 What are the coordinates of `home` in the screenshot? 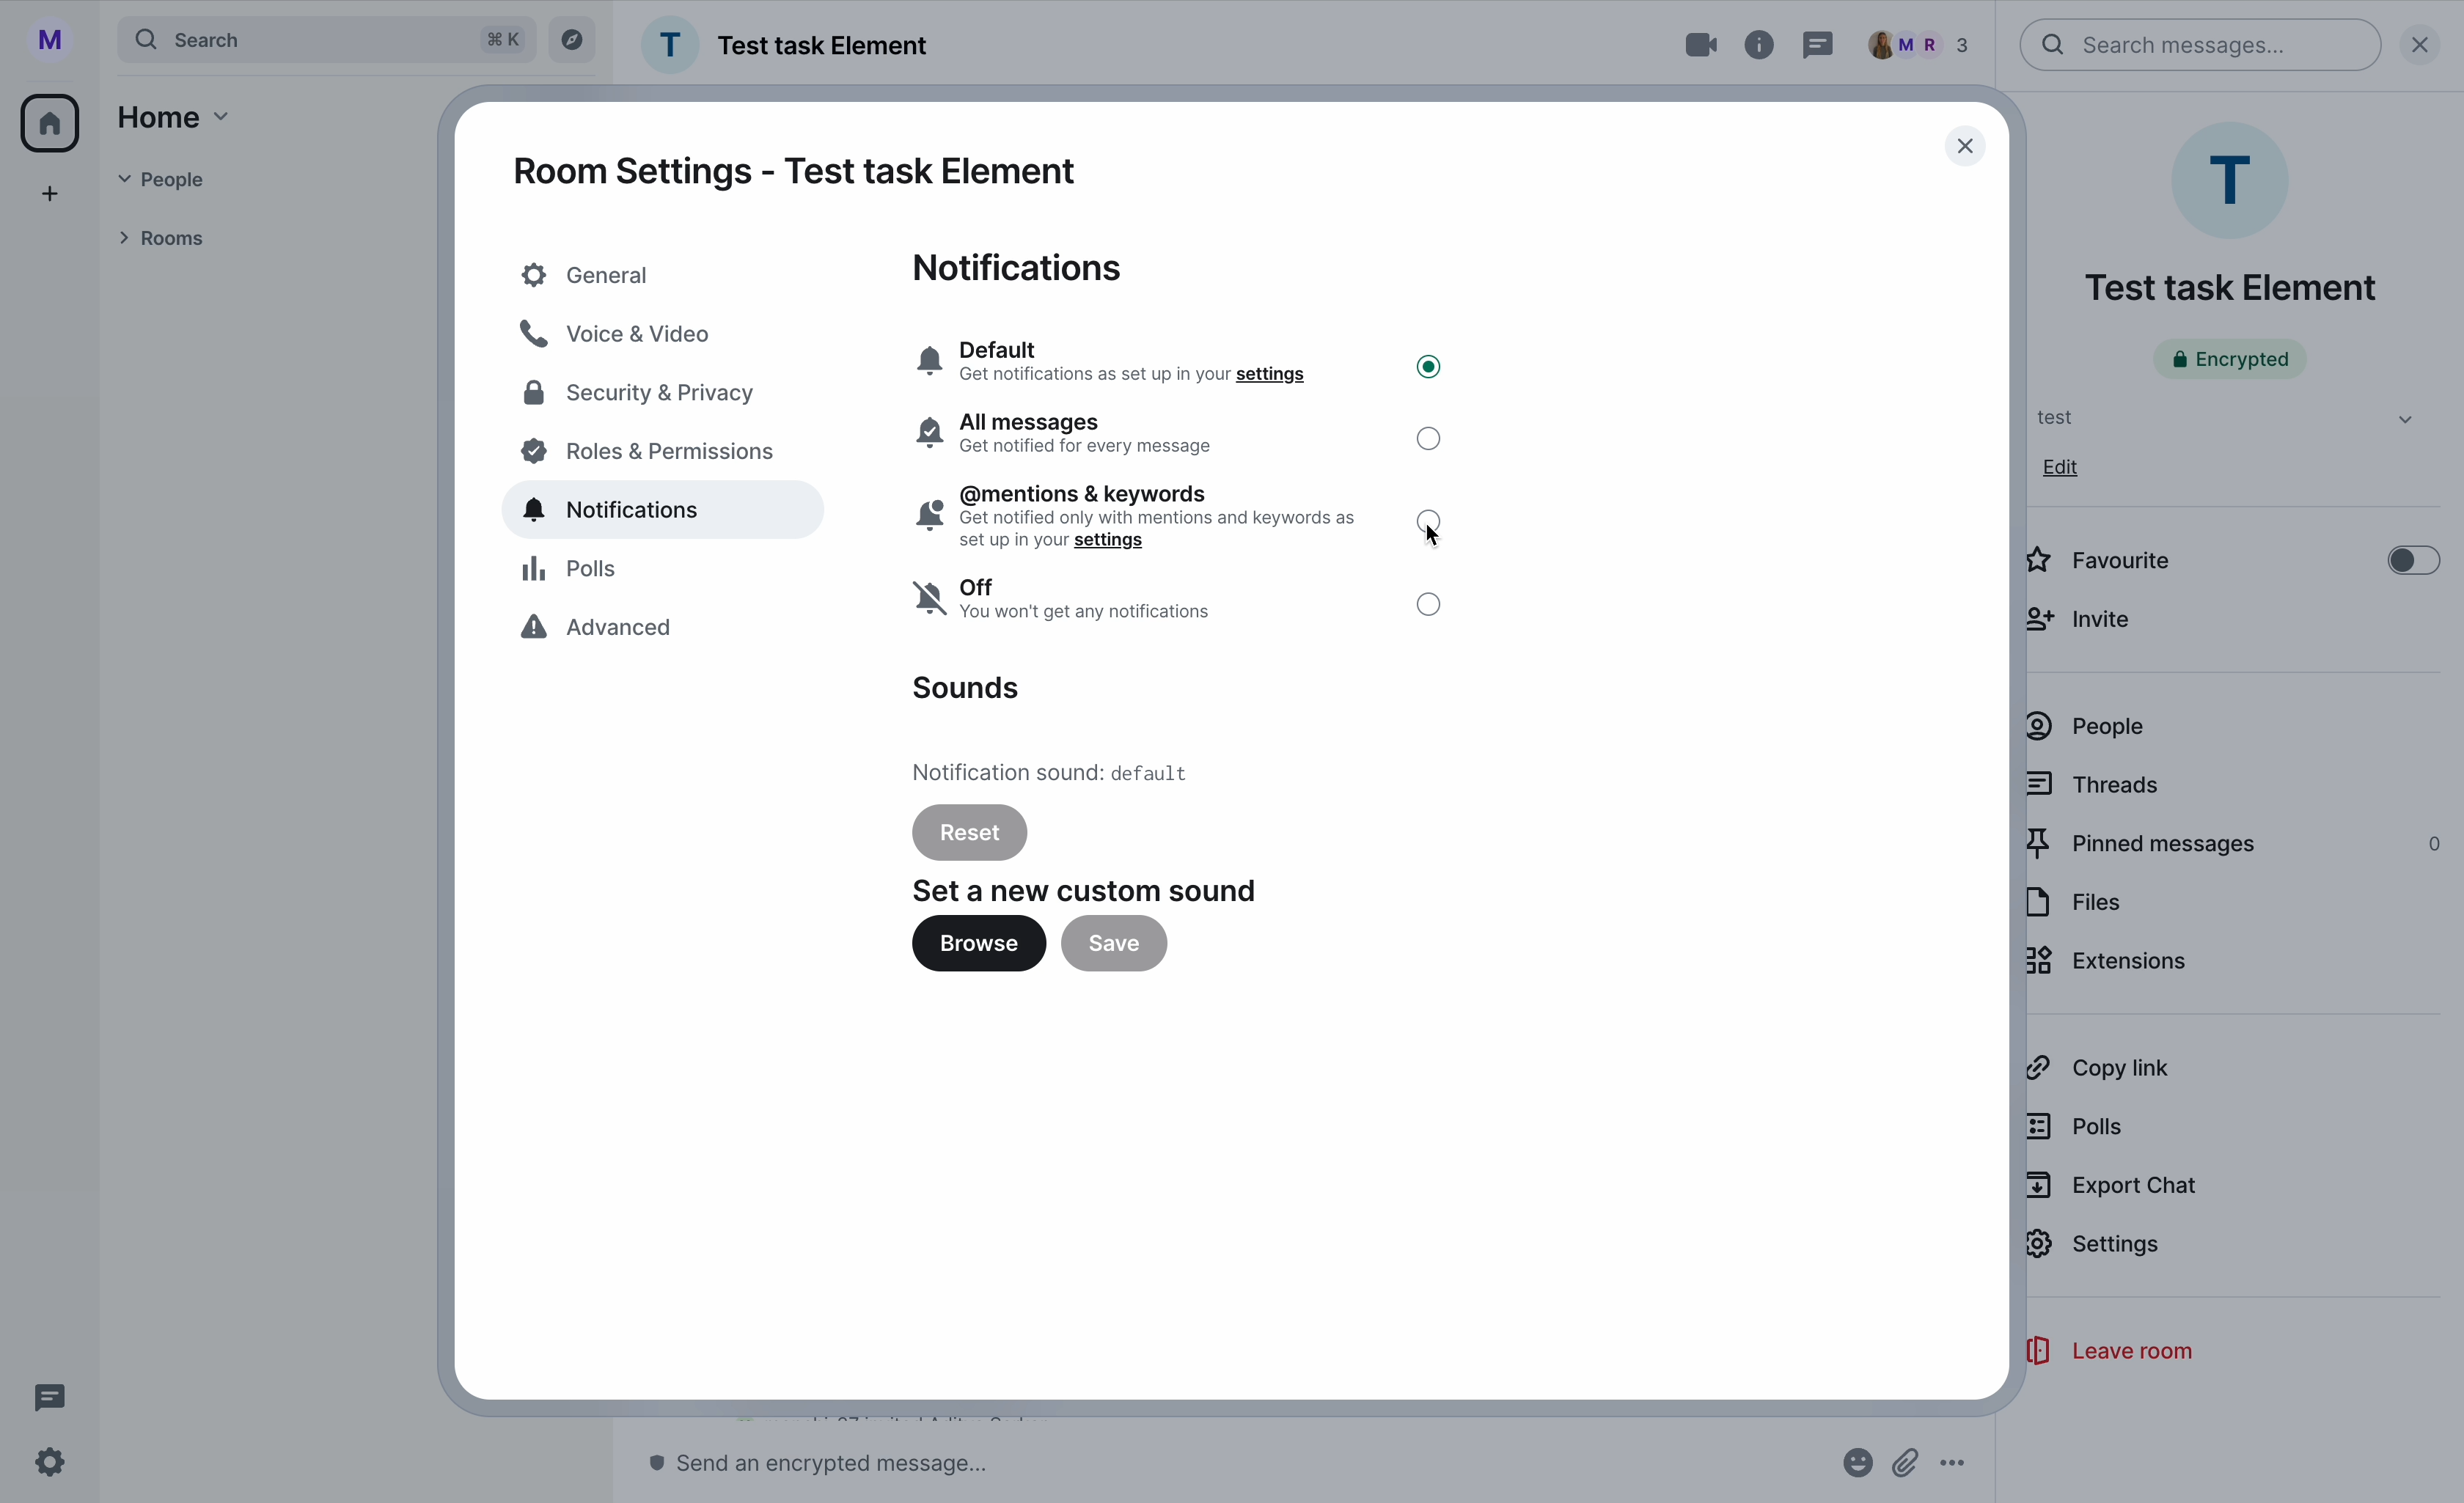 It's located at (178, 117).